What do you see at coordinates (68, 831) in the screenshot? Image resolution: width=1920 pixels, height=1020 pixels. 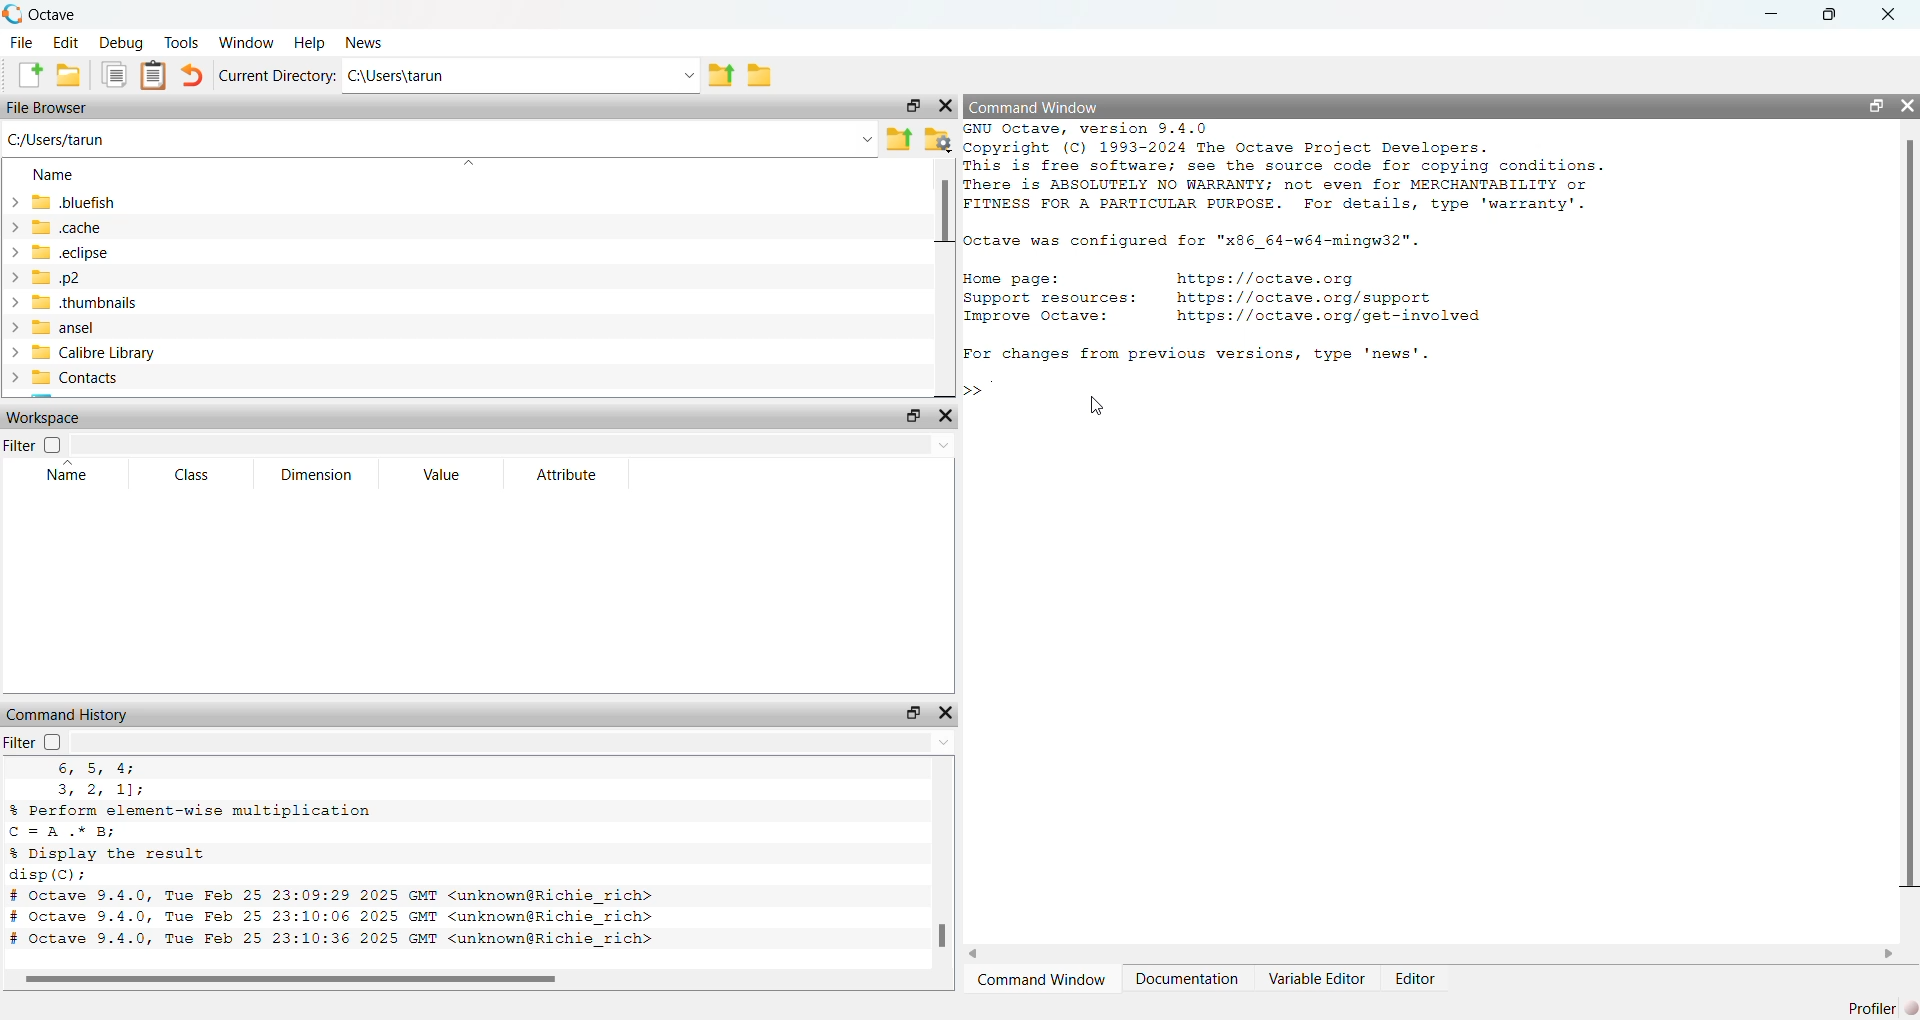 I see `C =A .* B;` at bounding box center [68, 831].